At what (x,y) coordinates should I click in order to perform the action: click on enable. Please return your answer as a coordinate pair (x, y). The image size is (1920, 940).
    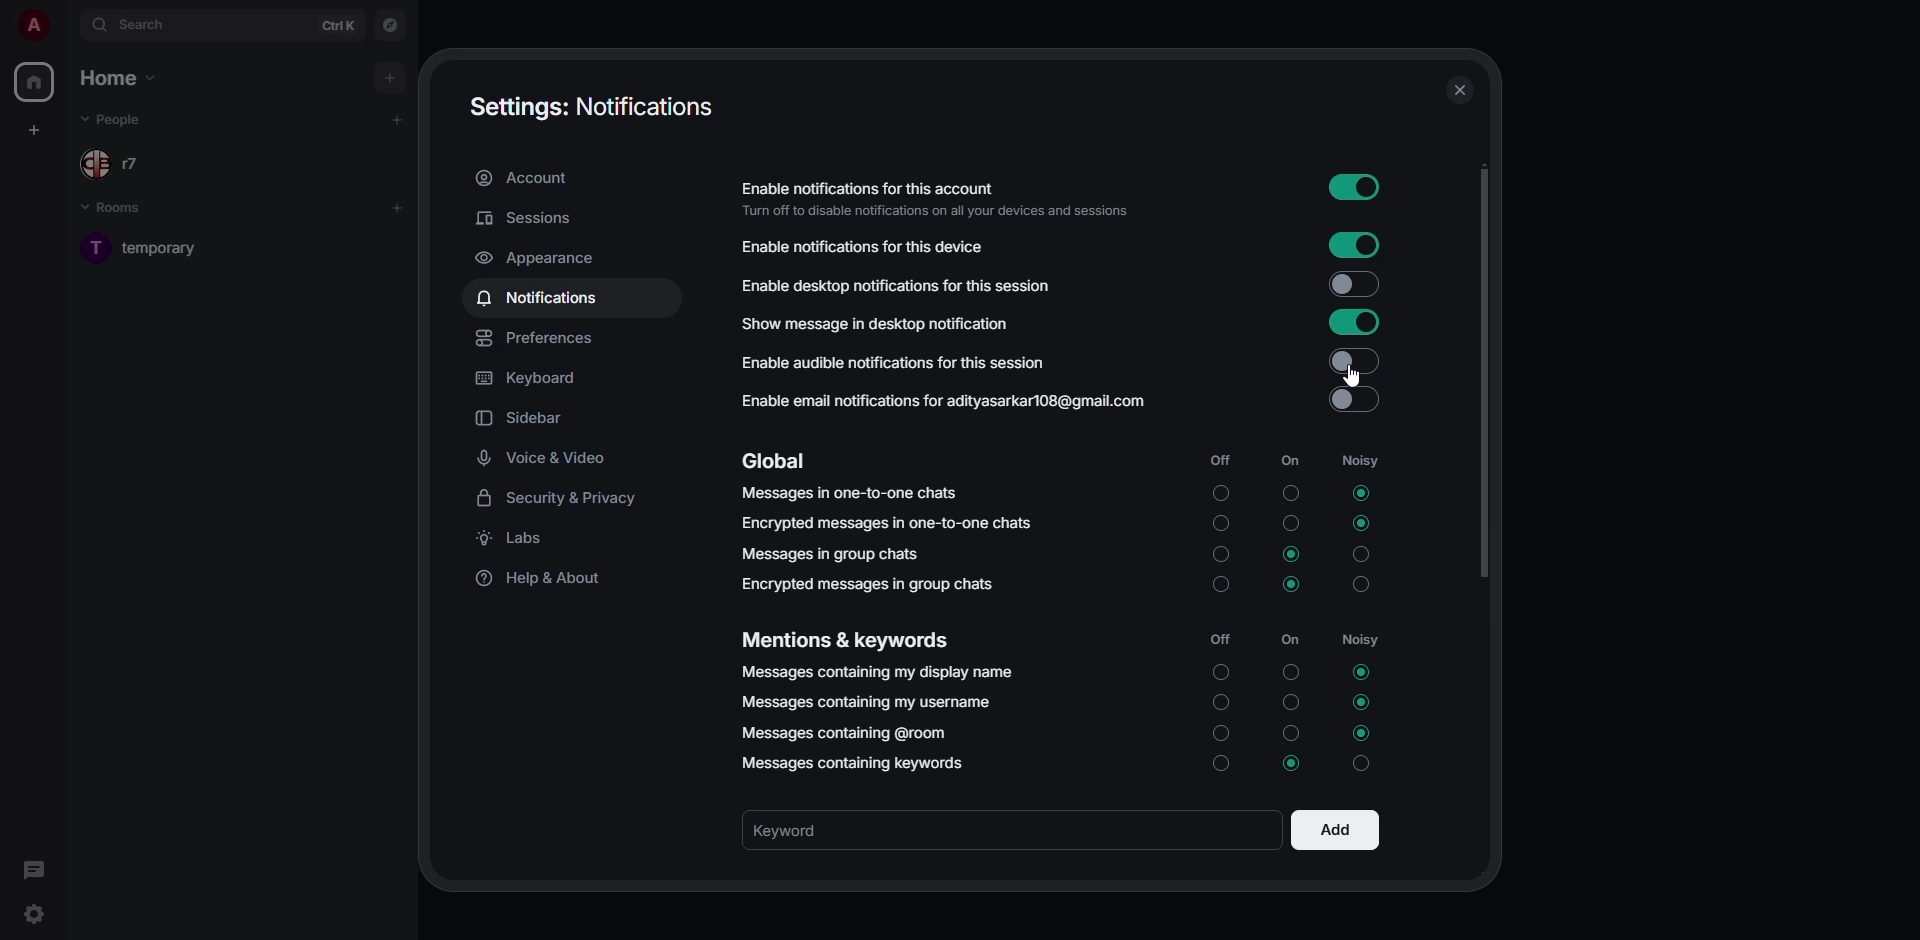
    Looking at the image, I should click on (1358, 246).